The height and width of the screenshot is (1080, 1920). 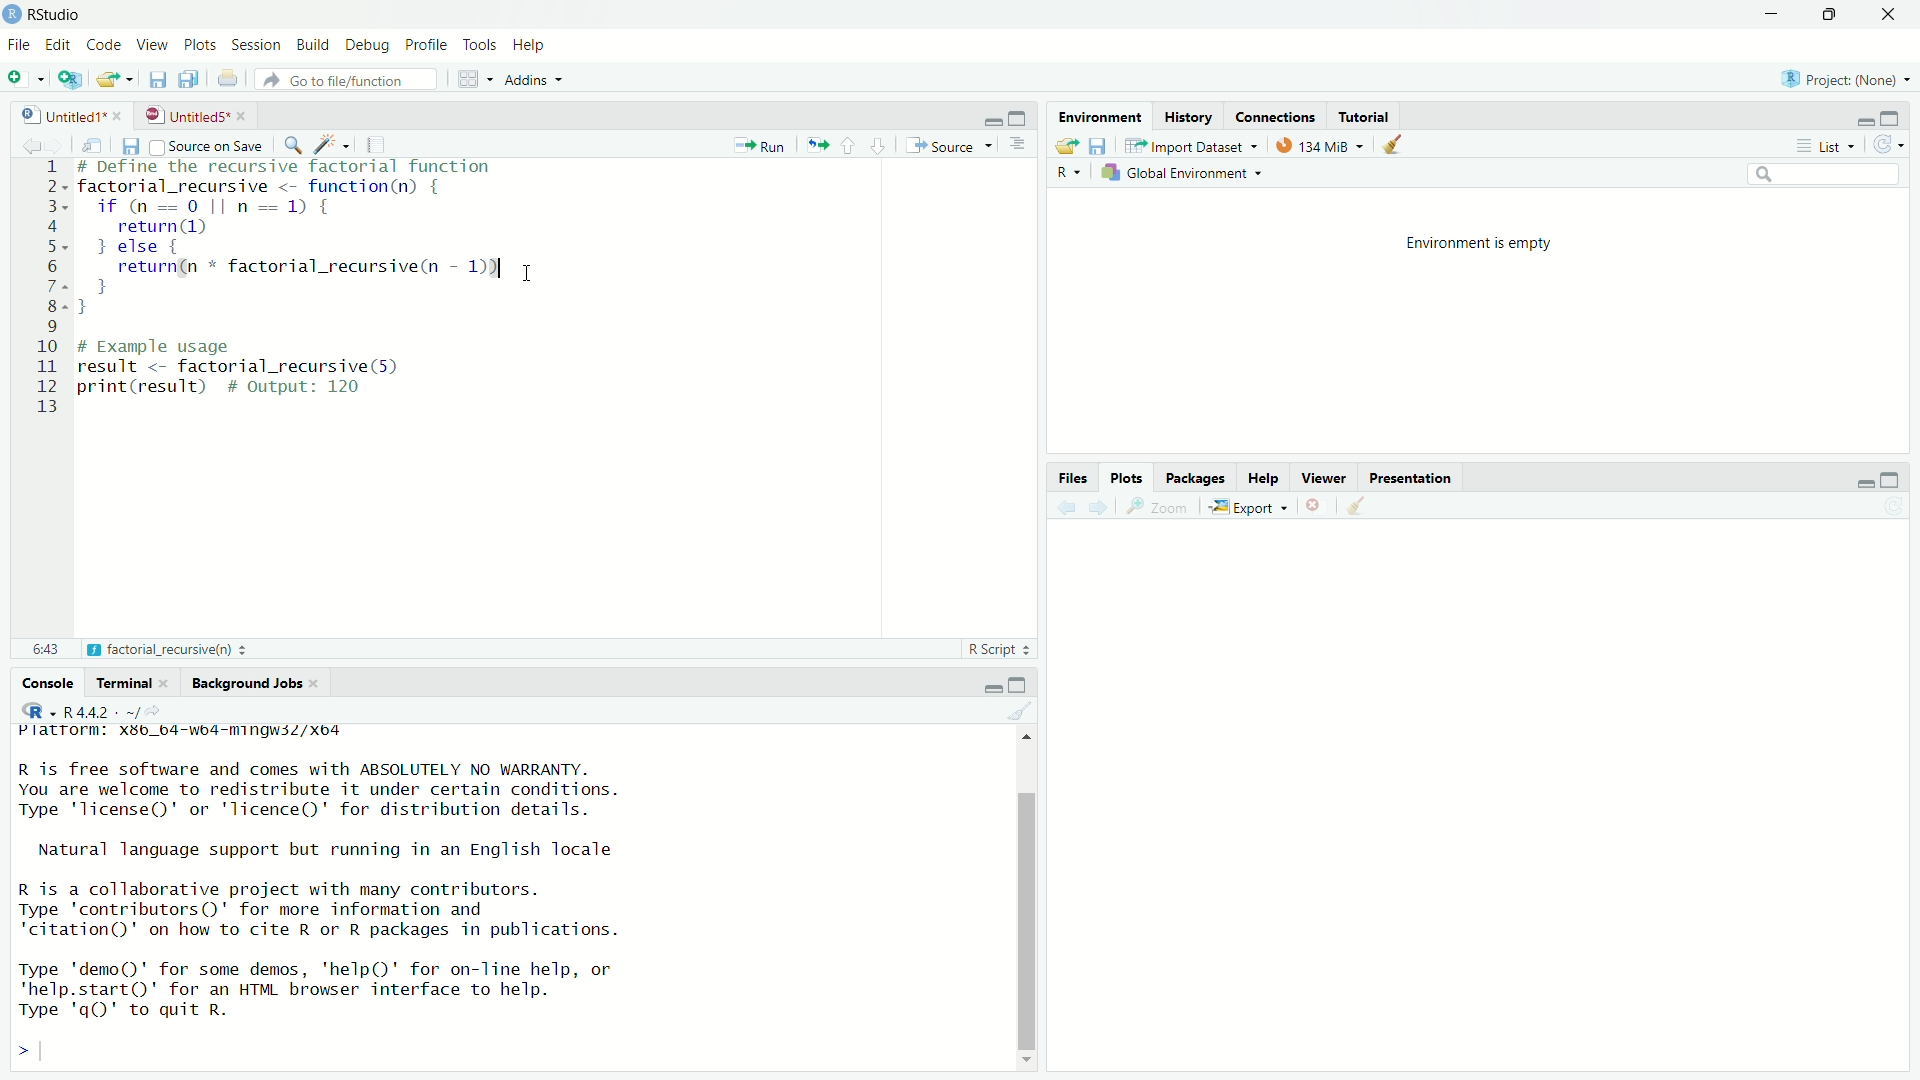 I want to click on Minimize, so click(x=1862, y=482).